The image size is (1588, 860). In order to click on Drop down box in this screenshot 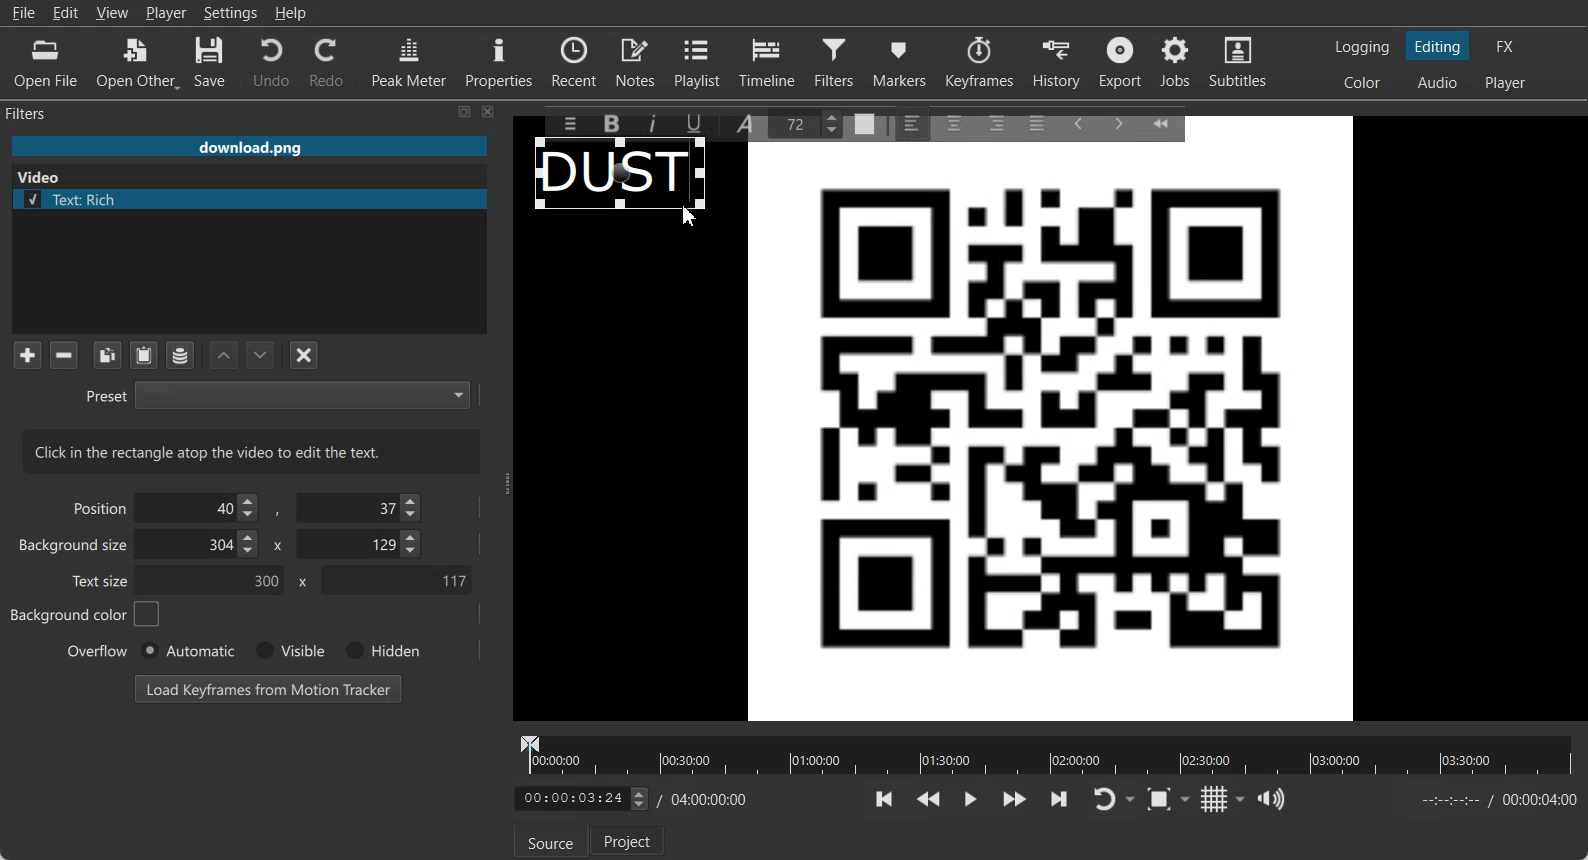, I will do `click(1132, 800)`.